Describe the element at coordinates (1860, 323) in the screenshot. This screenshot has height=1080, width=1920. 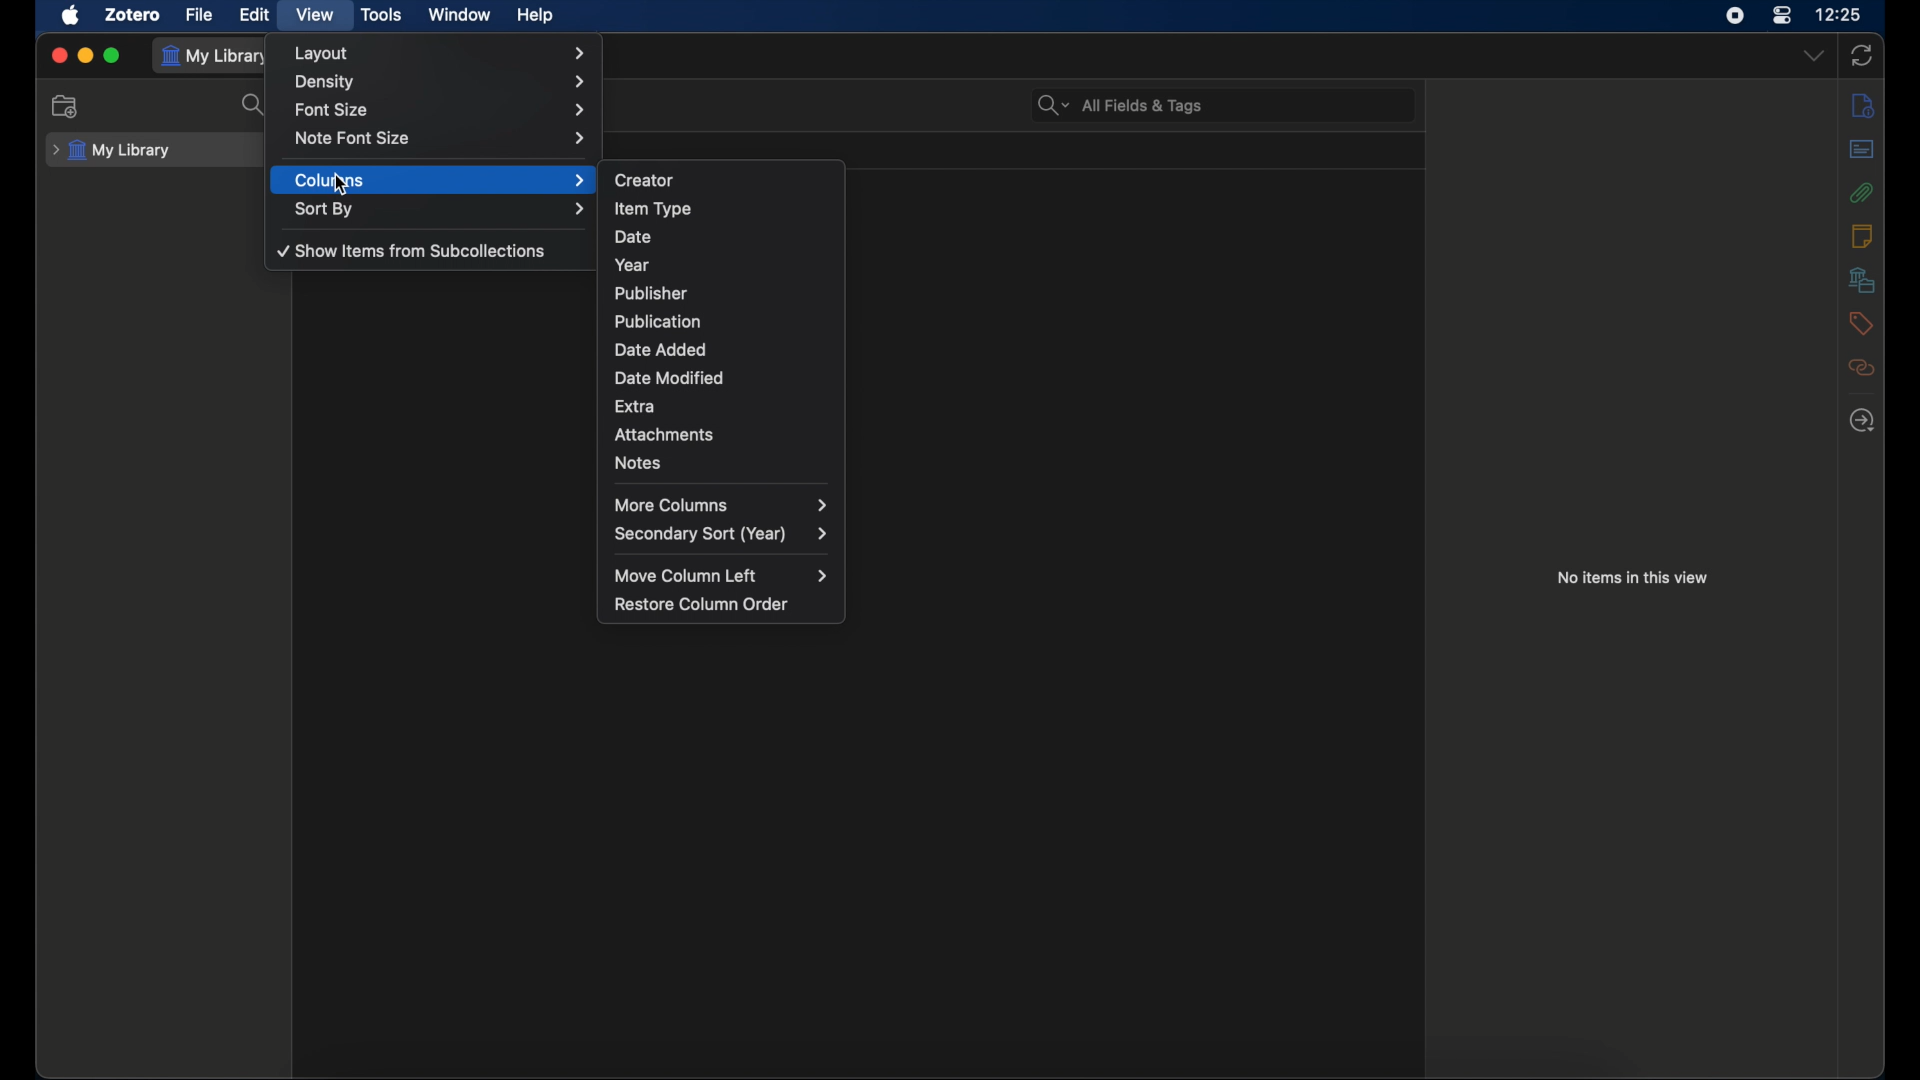
I see `tags` at that location.